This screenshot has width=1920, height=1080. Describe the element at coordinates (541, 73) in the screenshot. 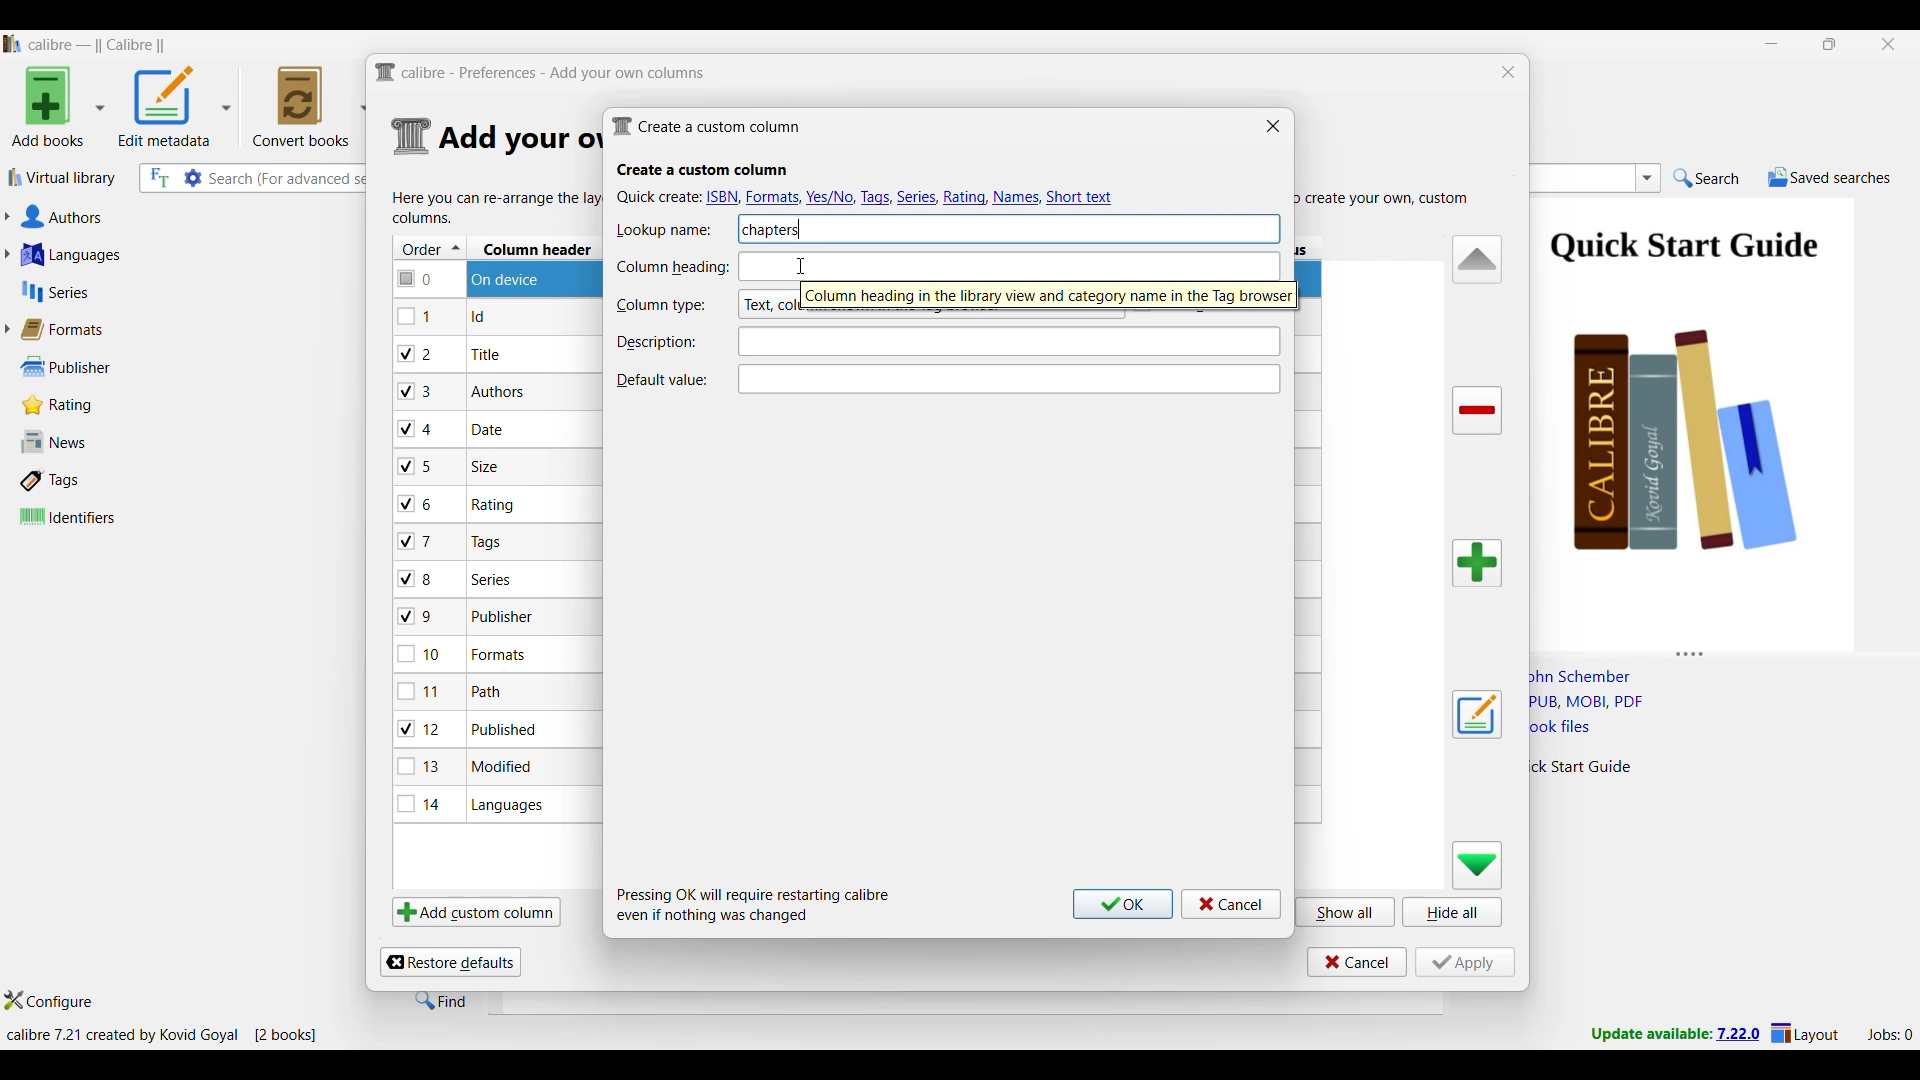

I see `Title and logo of current window` at that location.